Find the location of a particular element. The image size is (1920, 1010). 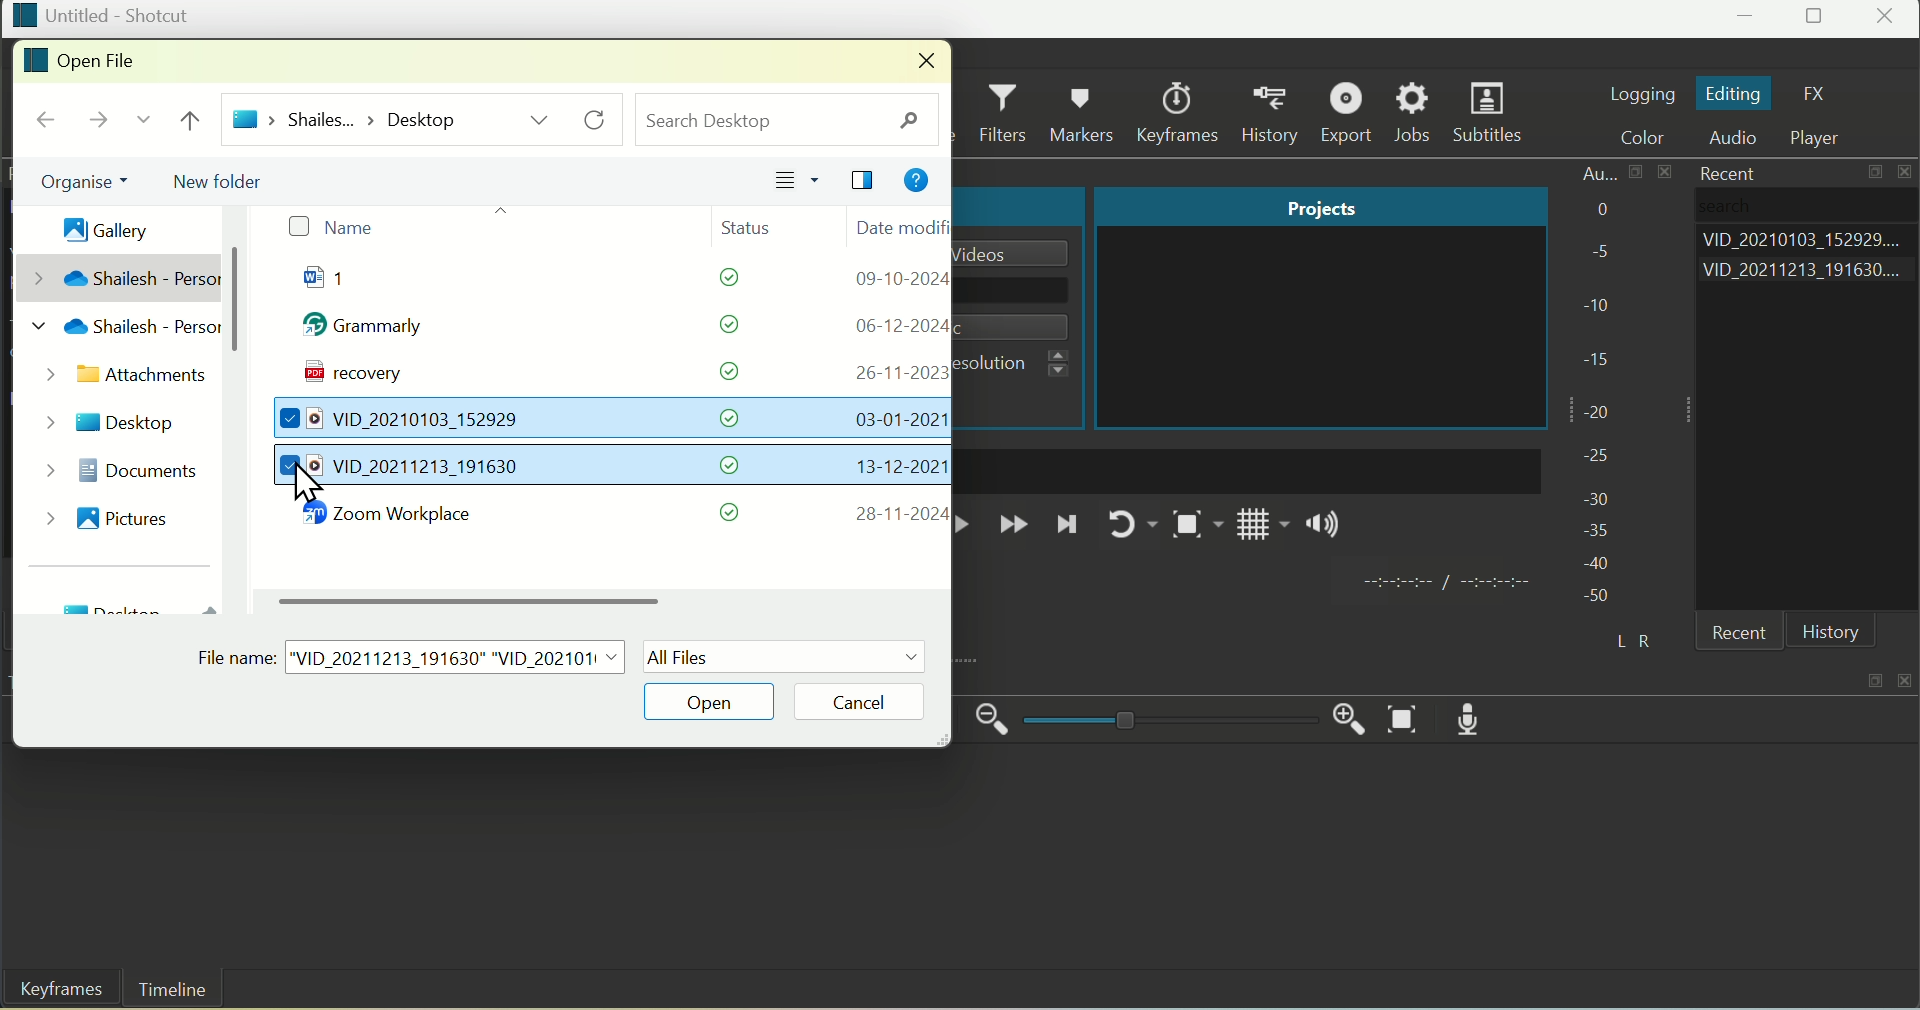

zoom slider is located at coordinates (1166, 721).